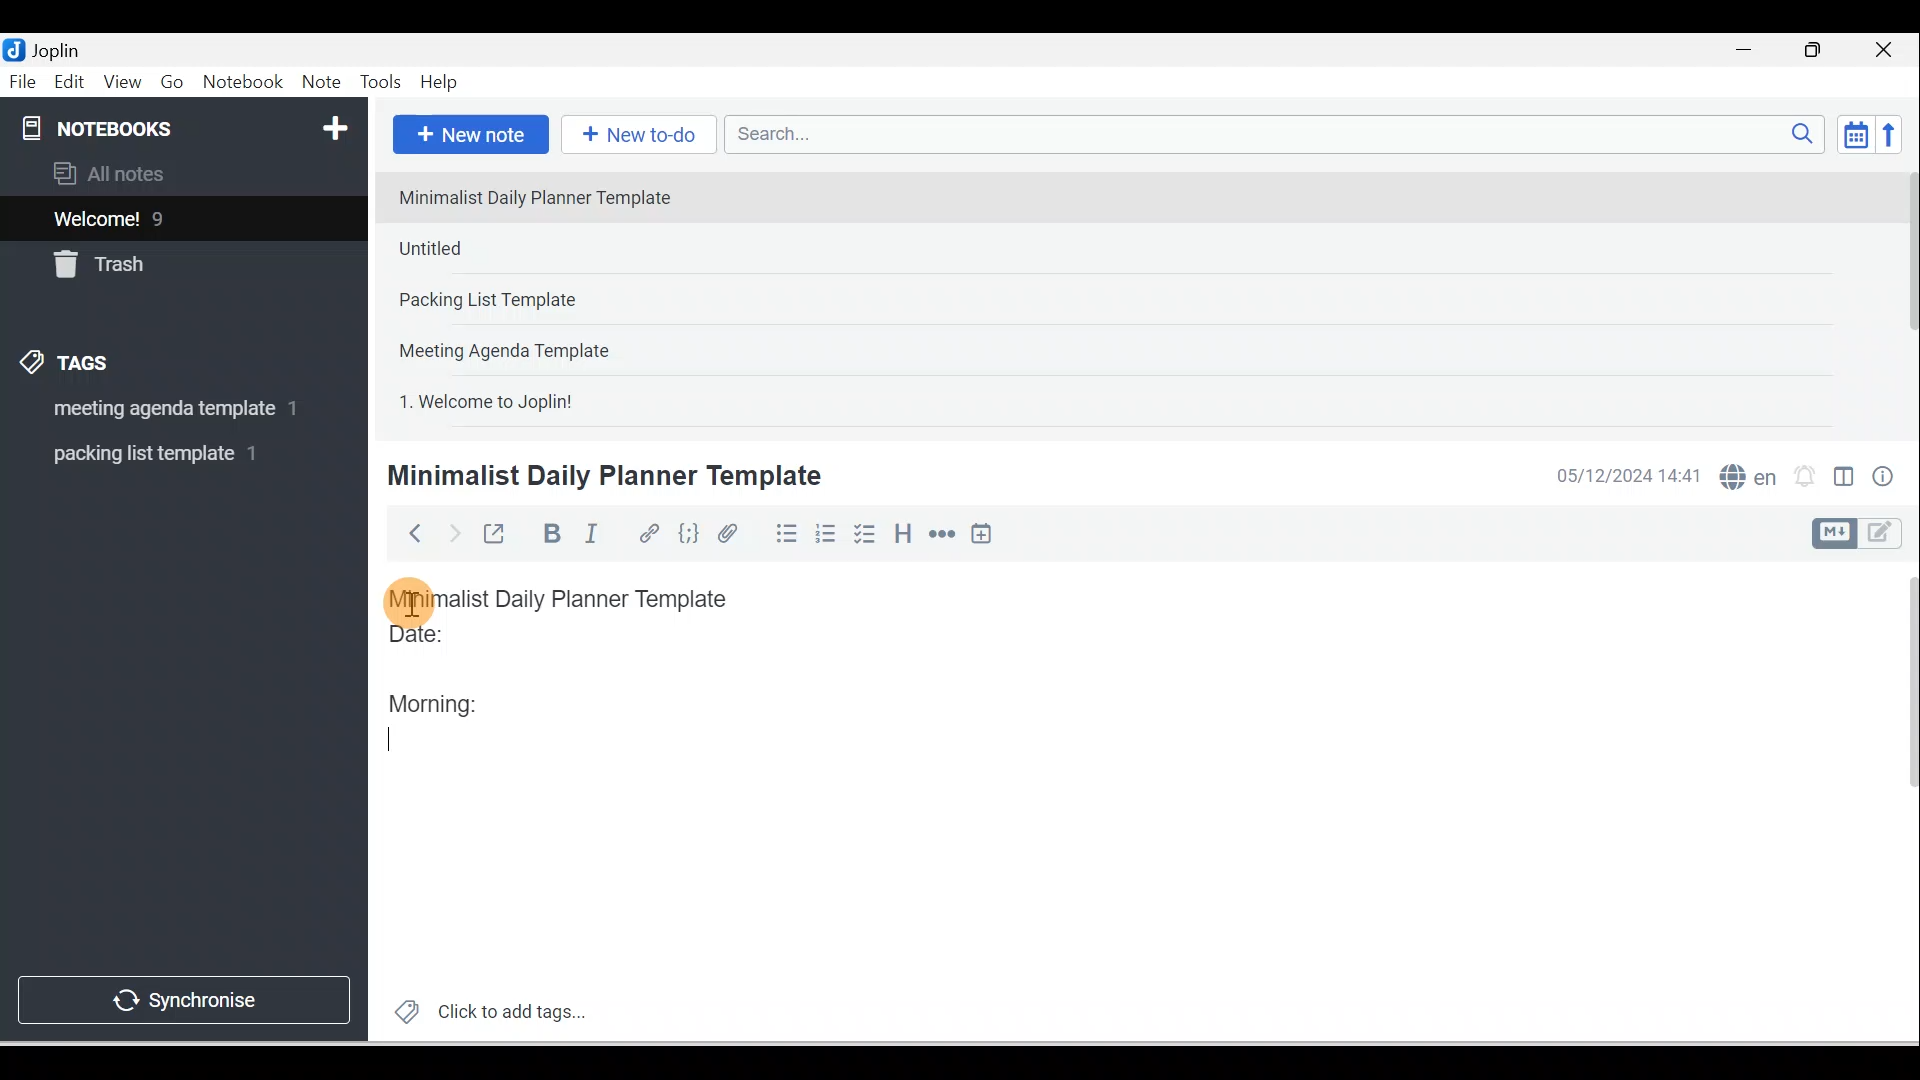  I want to click on Tools, so click(380, 82).